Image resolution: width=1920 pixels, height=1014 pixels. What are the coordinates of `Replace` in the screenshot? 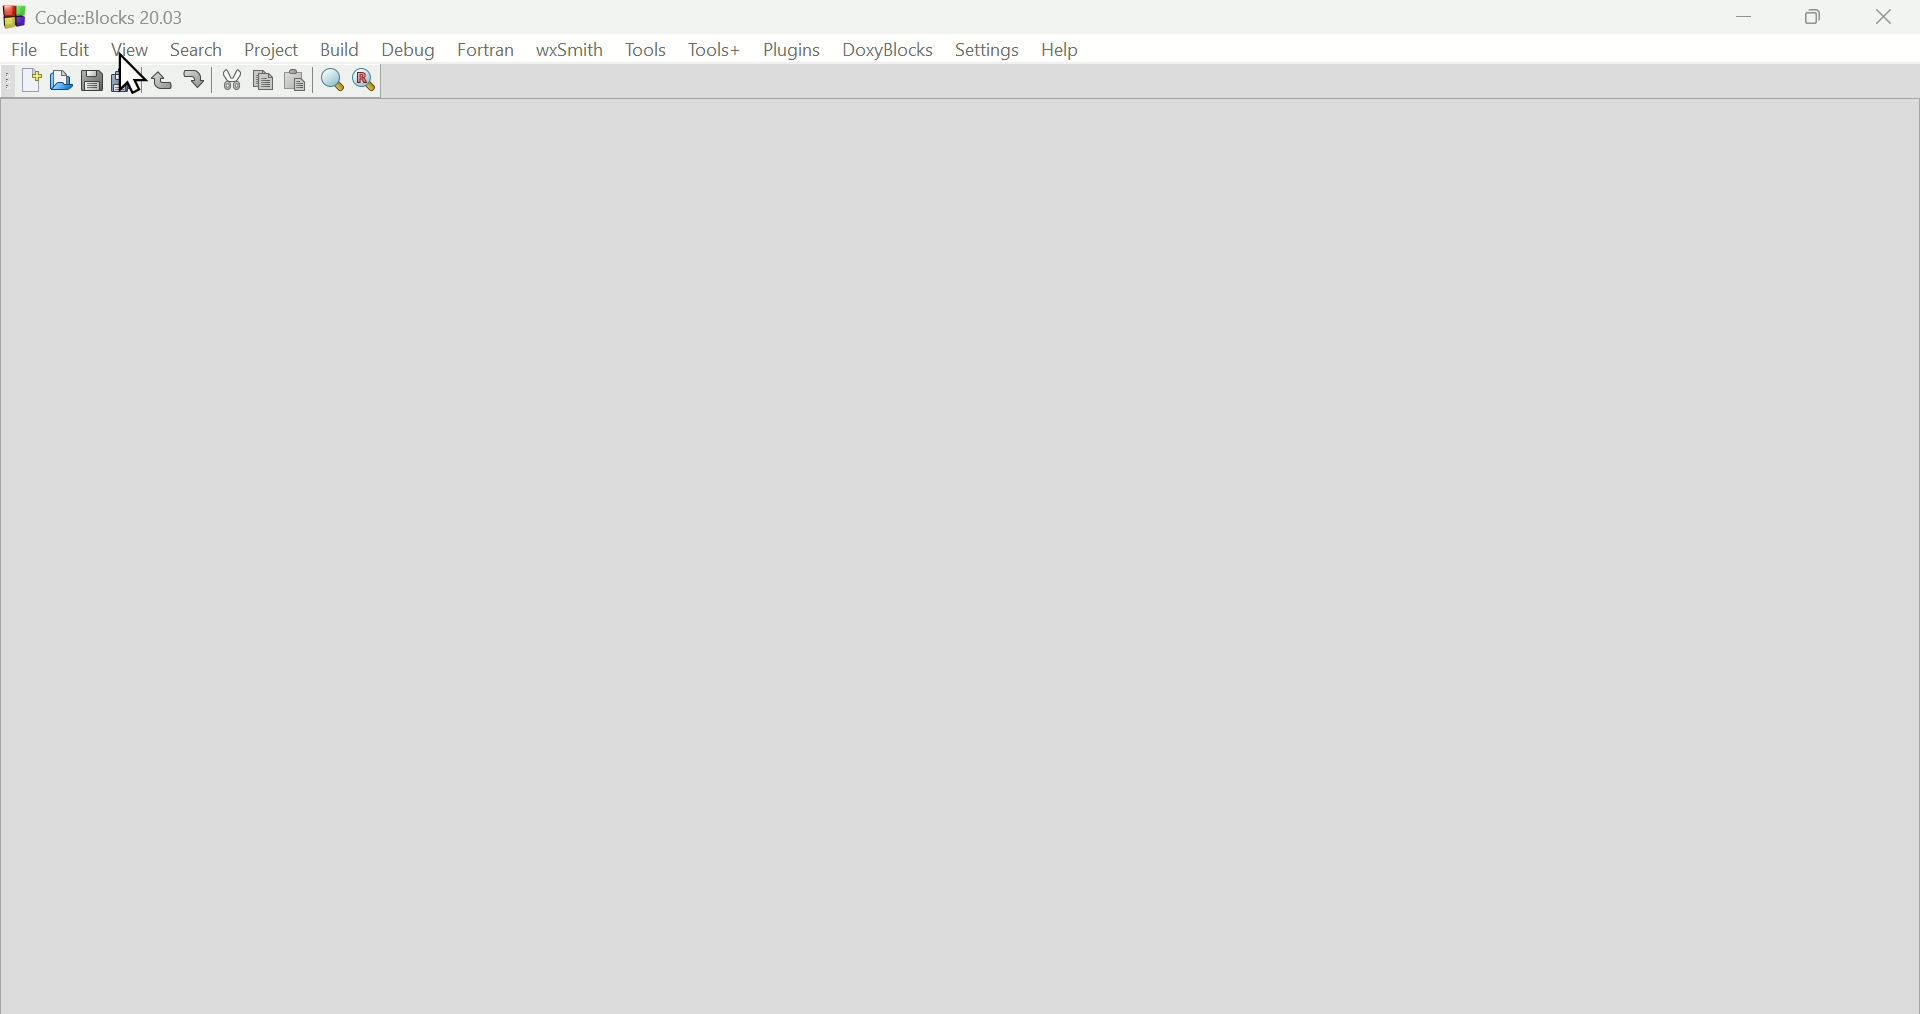 It's located at (366, 82).